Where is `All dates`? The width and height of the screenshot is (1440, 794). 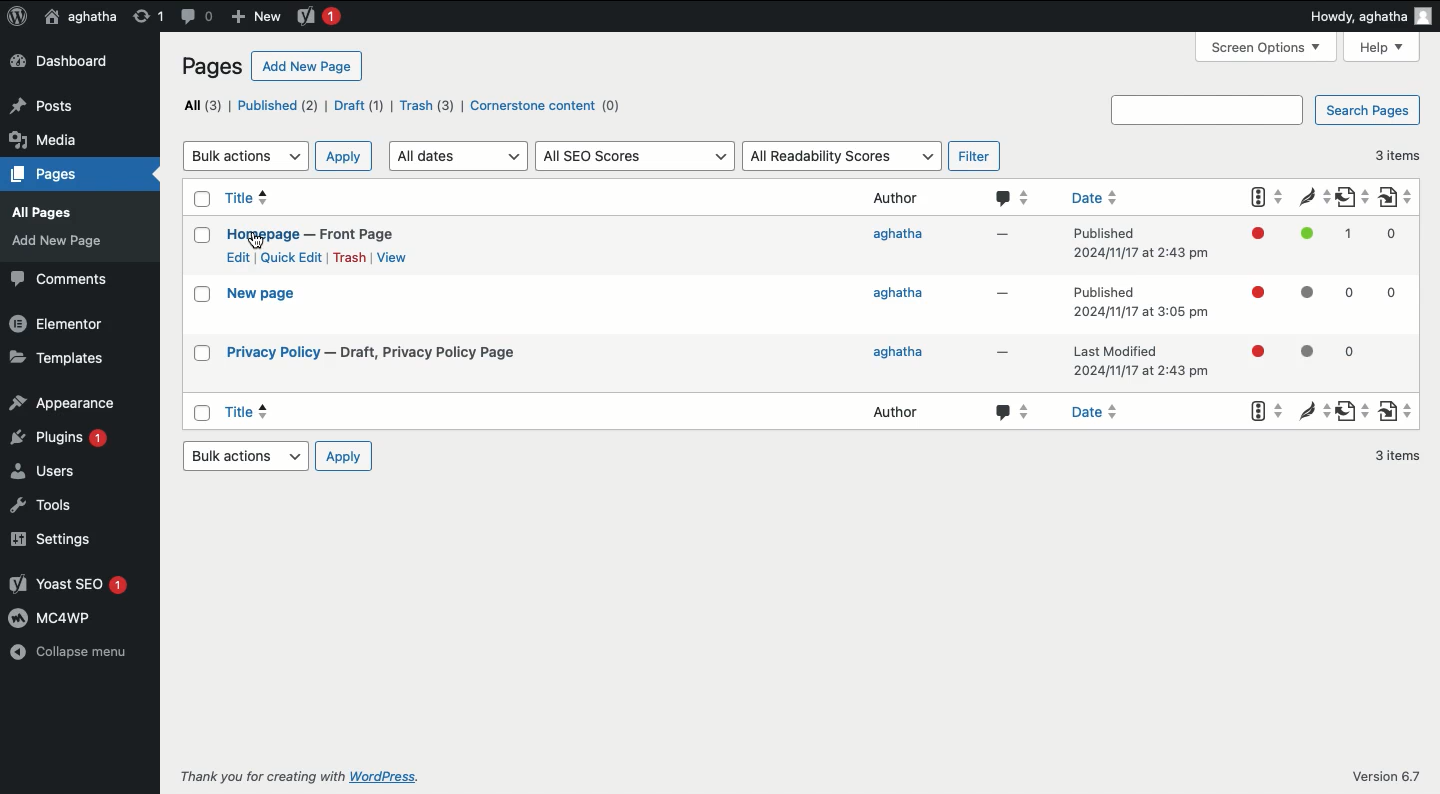 All dates is located at coordinates (456, 156).